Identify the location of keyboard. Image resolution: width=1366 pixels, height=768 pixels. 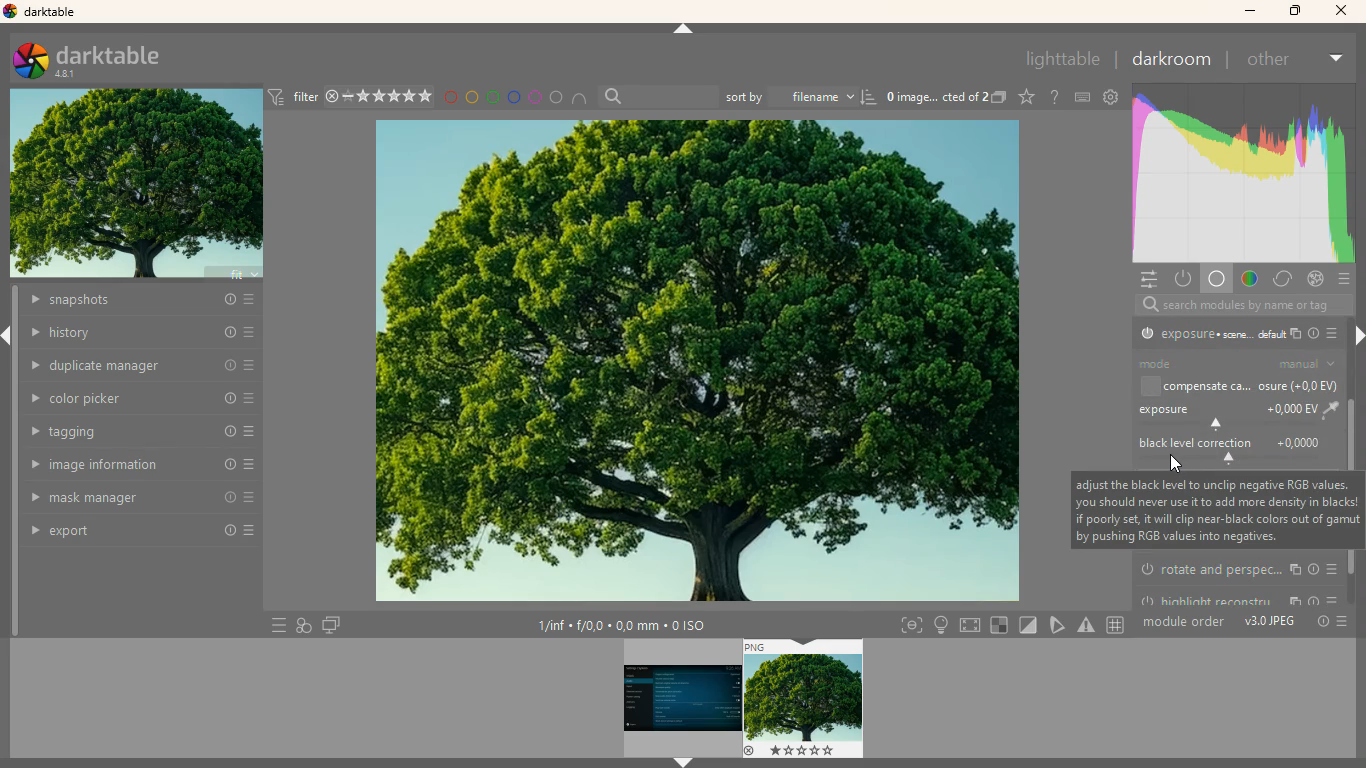
(1079, 97).